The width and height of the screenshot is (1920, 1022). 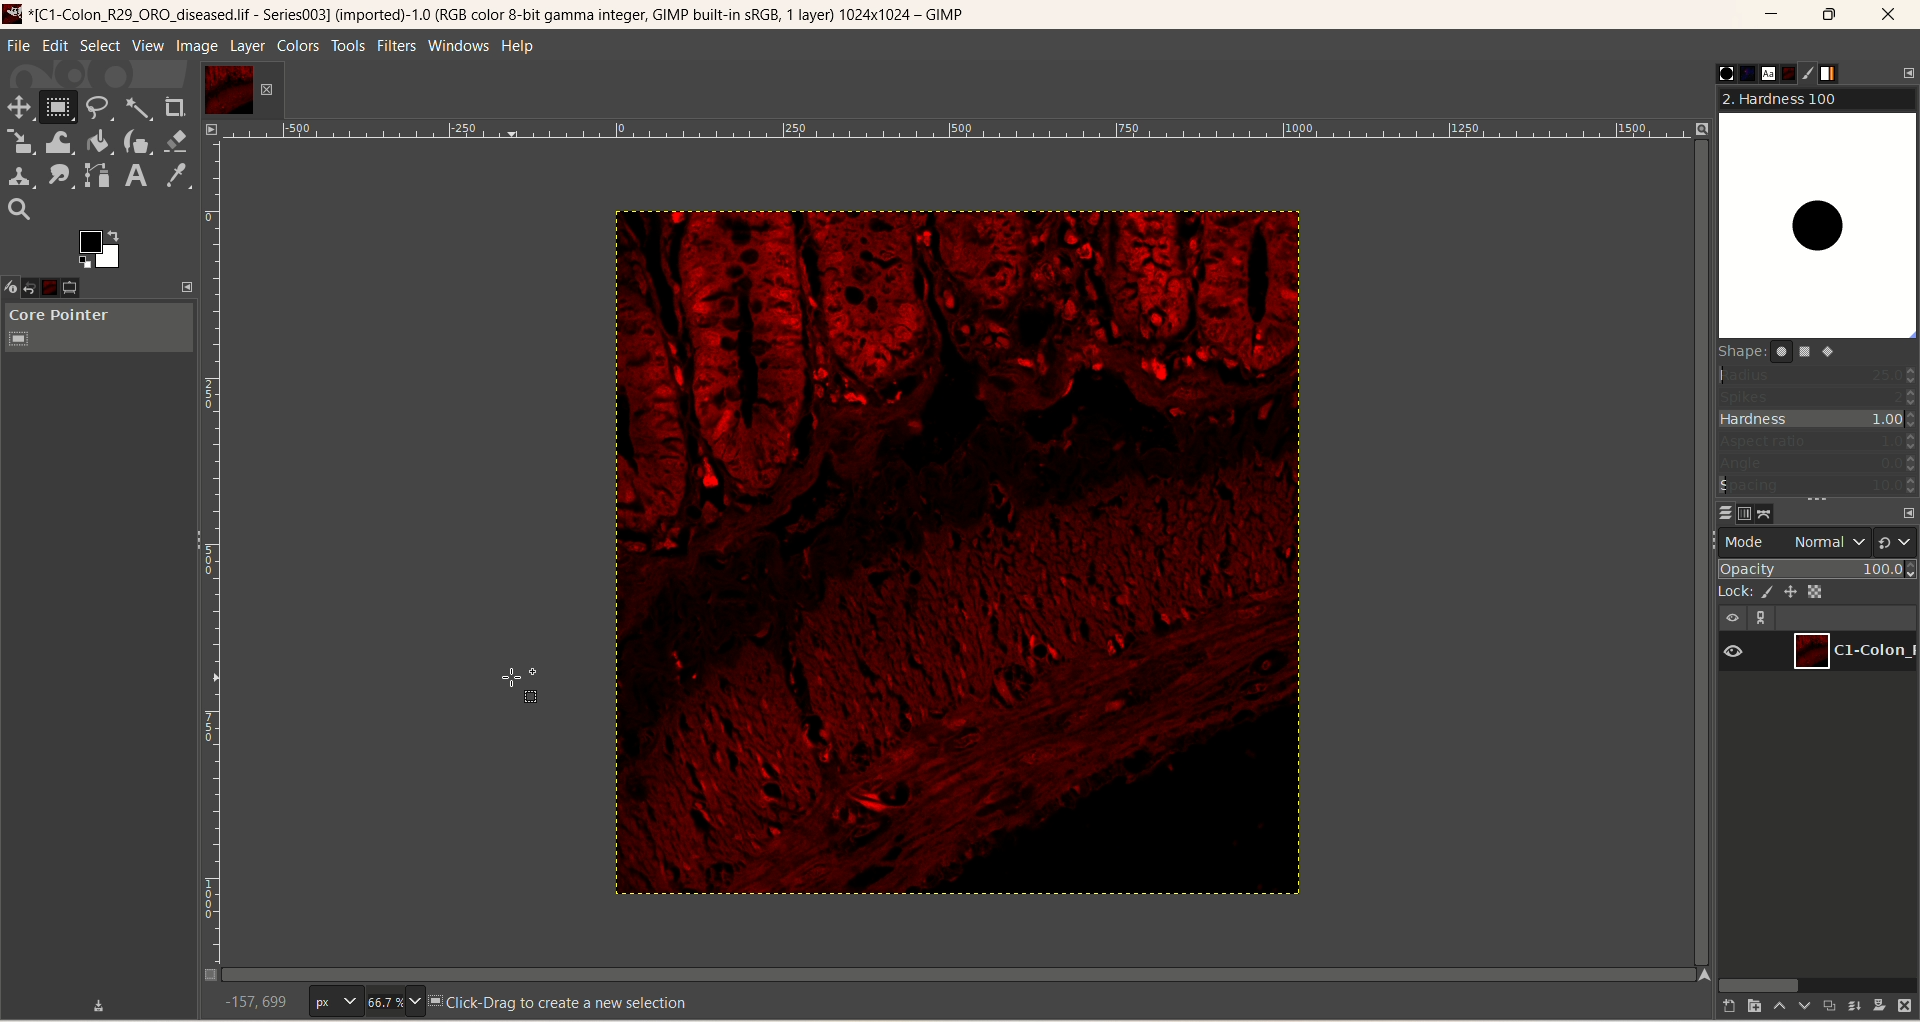 What do you see at coordinates (209, 558) in the screenshot?
I see `scale bar` at bounding box center [209, 558].